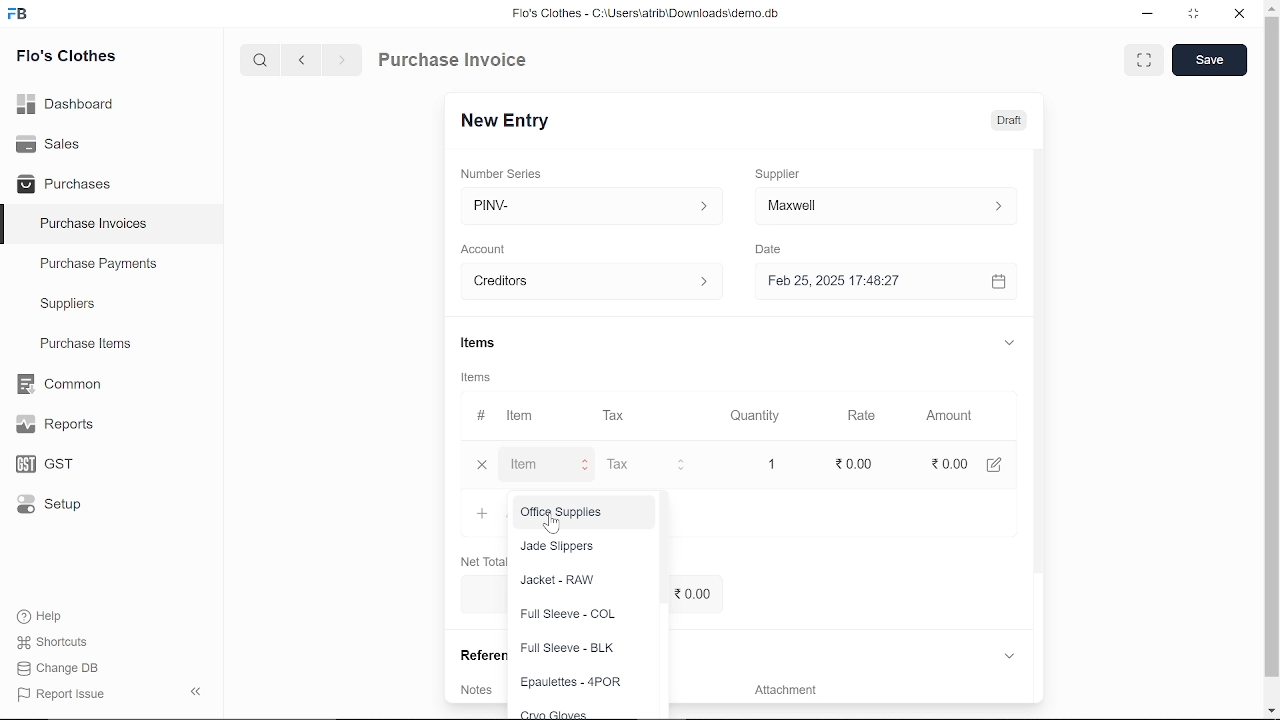  What do you see at coordinates (22, 15) in the screenshot?
I see `frappe books logo` at bounding box center [22, 15].